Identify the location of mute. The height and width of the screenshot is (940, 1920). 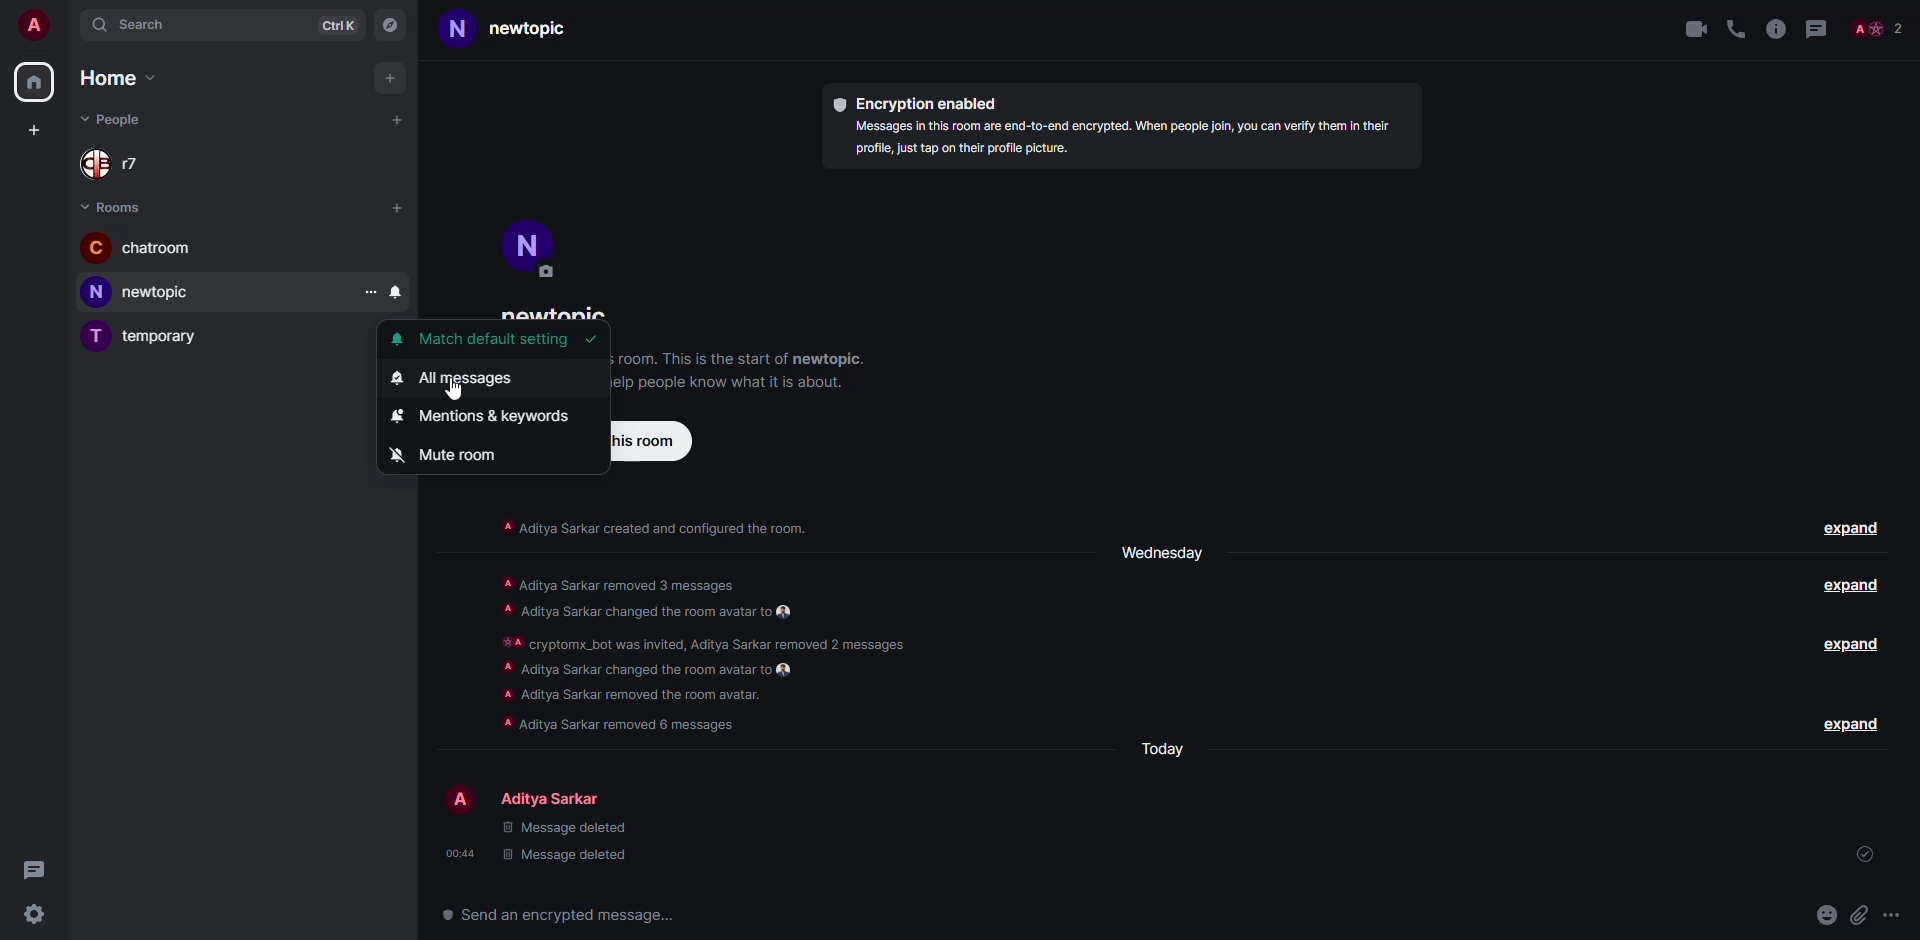
(452, 454).